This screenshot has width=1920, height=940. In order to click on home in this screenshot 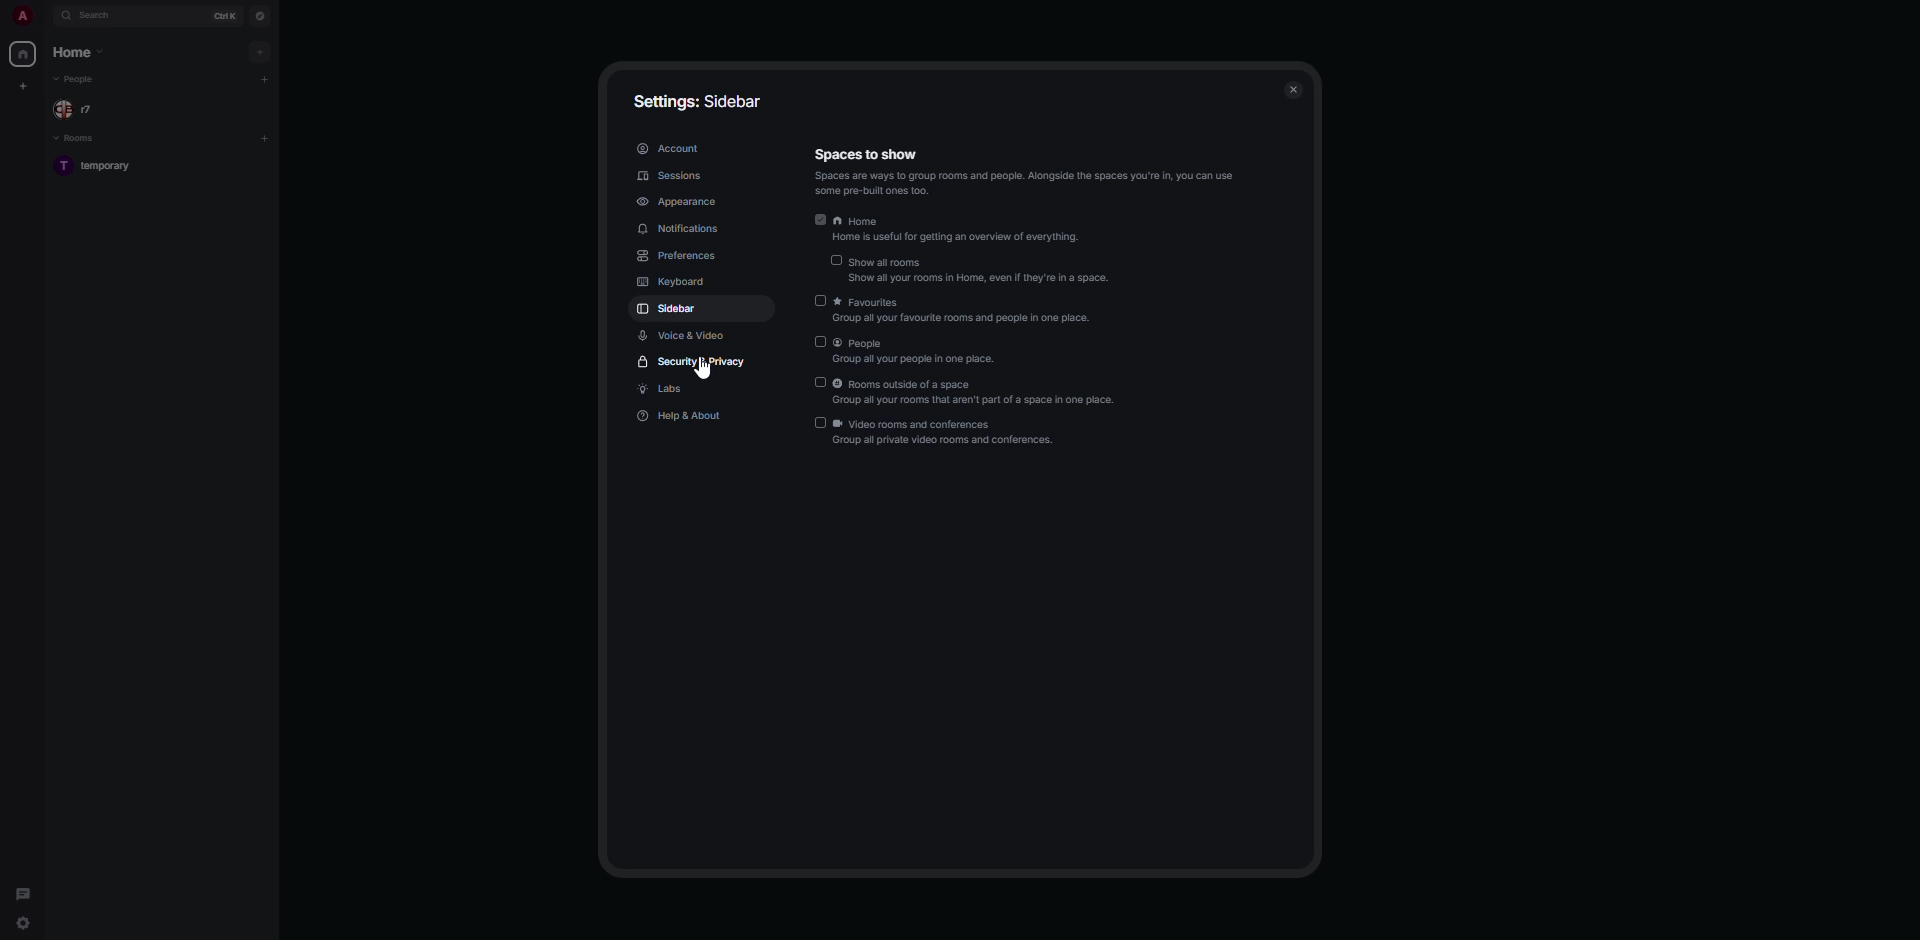, I will do `click(79, 54)`.